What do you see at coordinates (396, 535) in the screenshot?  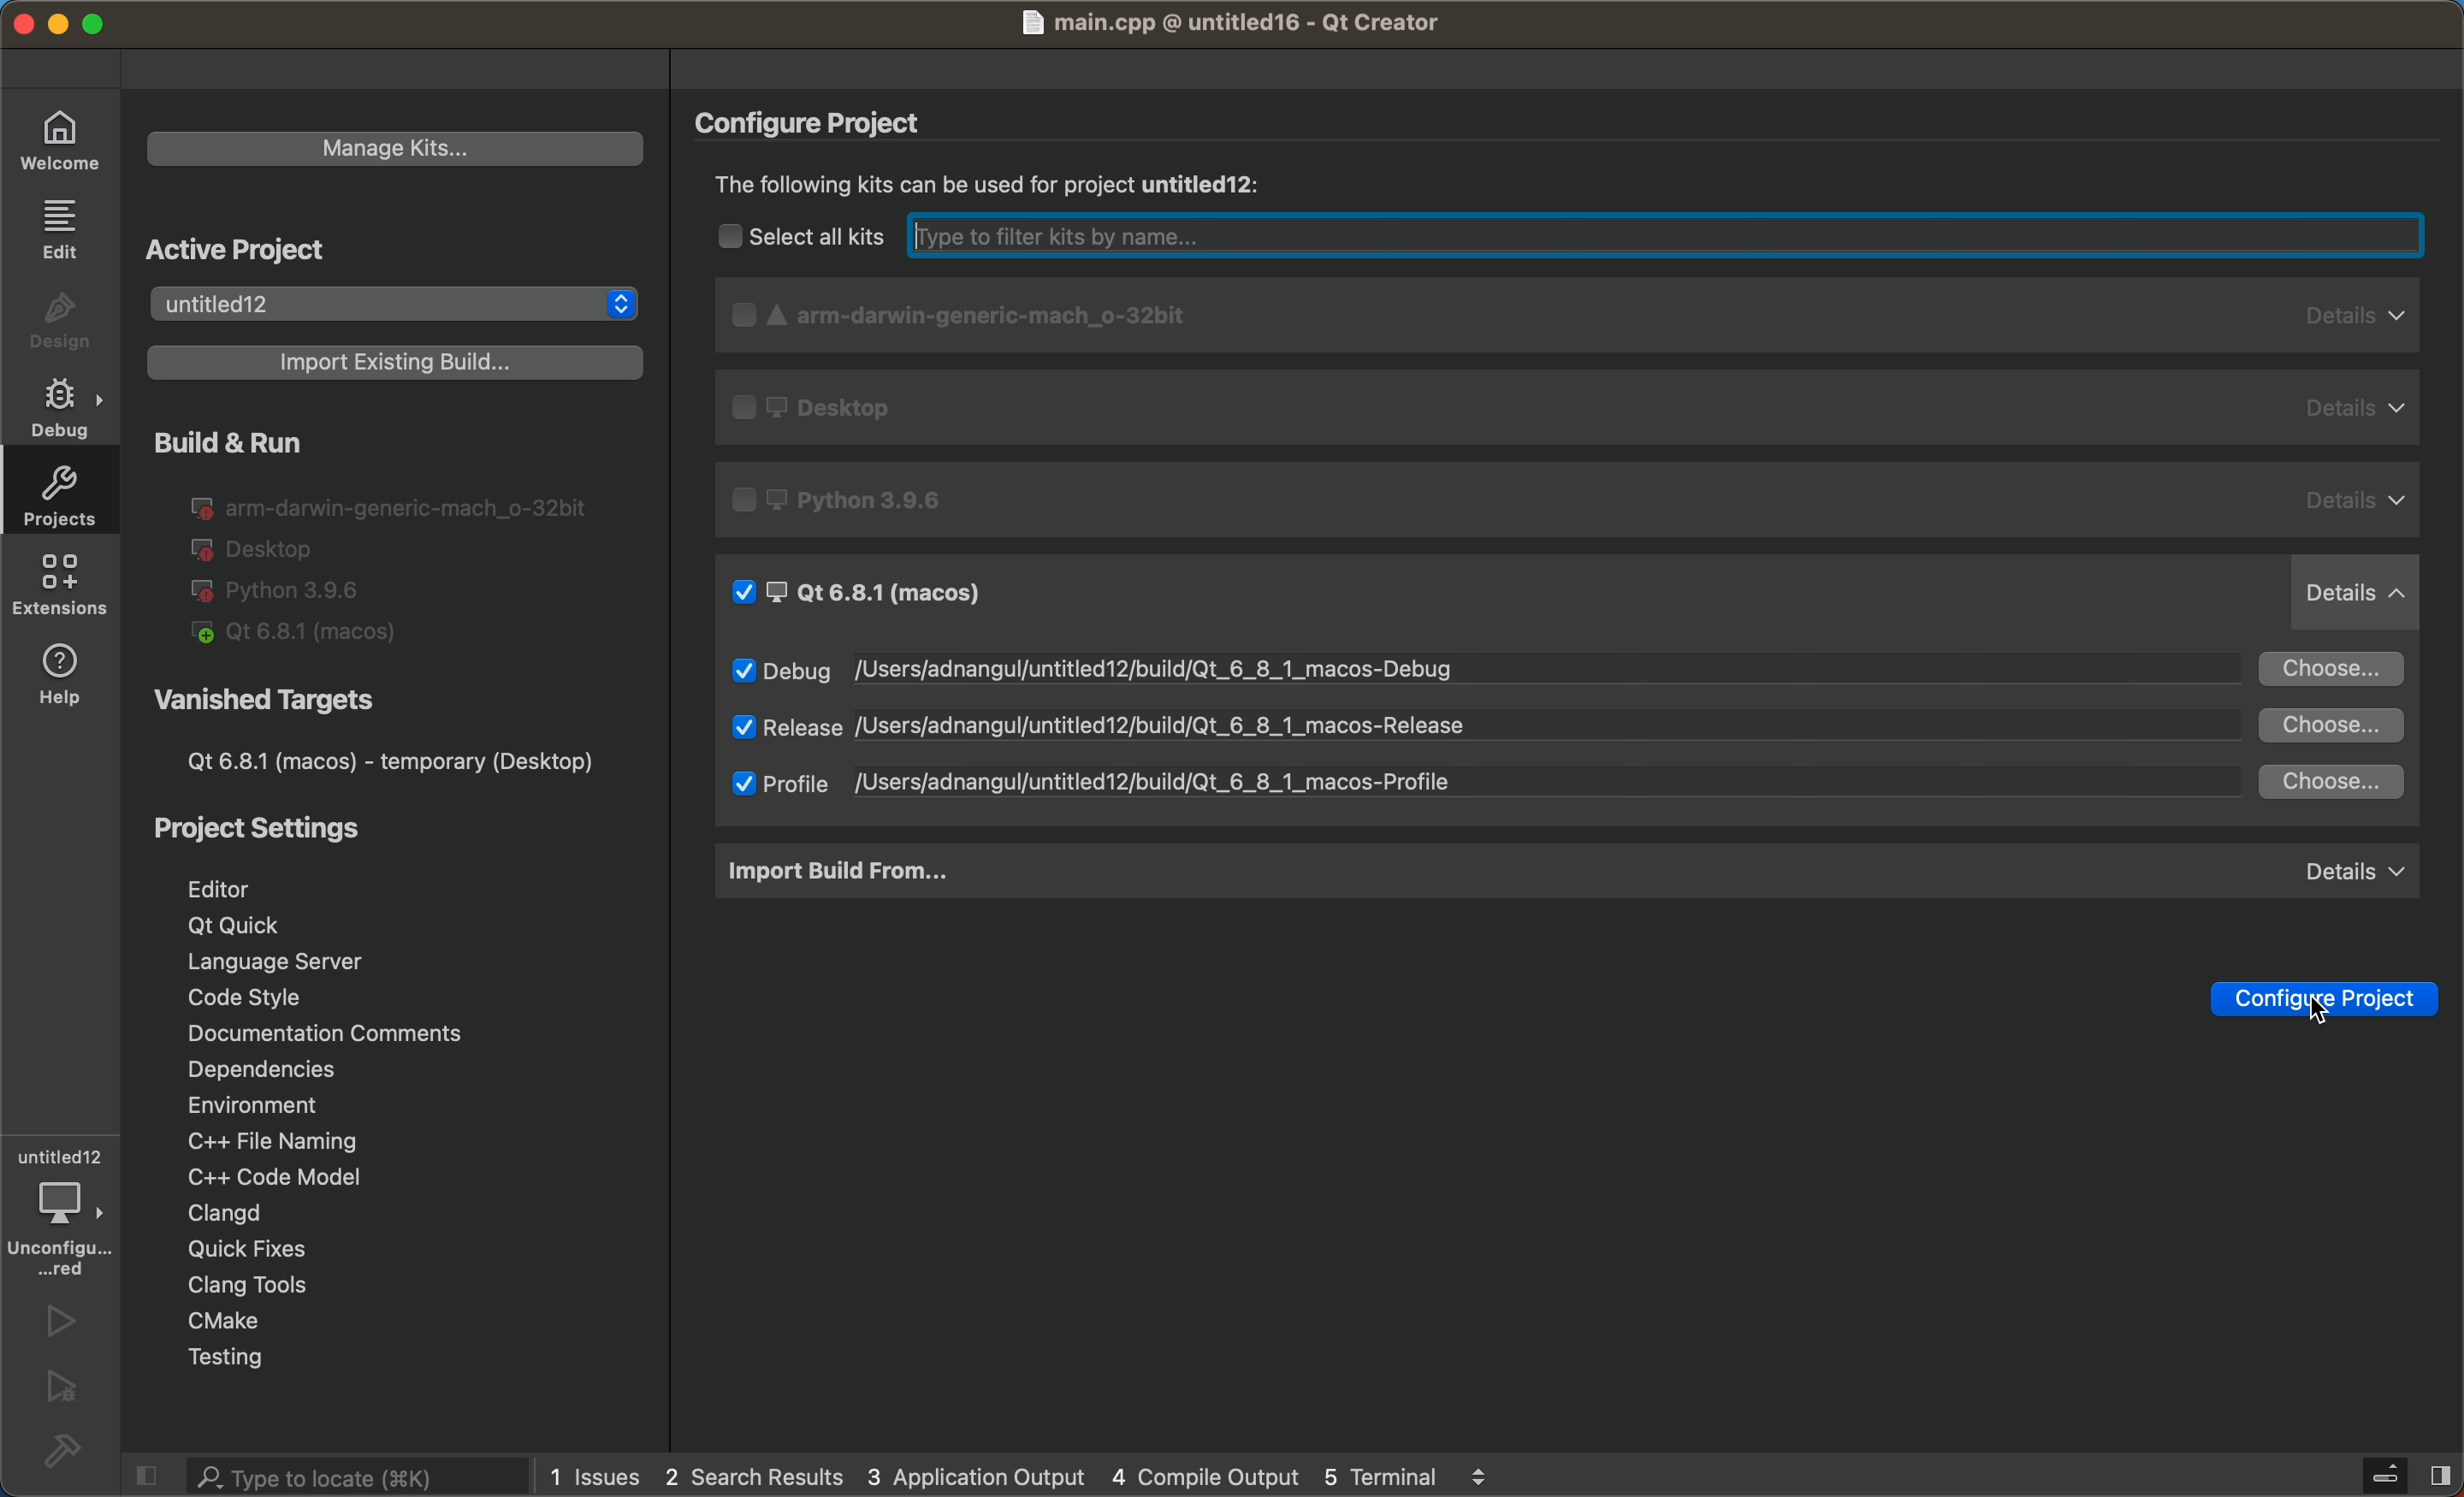 I see `run and build` at bounding box center [396, 535].